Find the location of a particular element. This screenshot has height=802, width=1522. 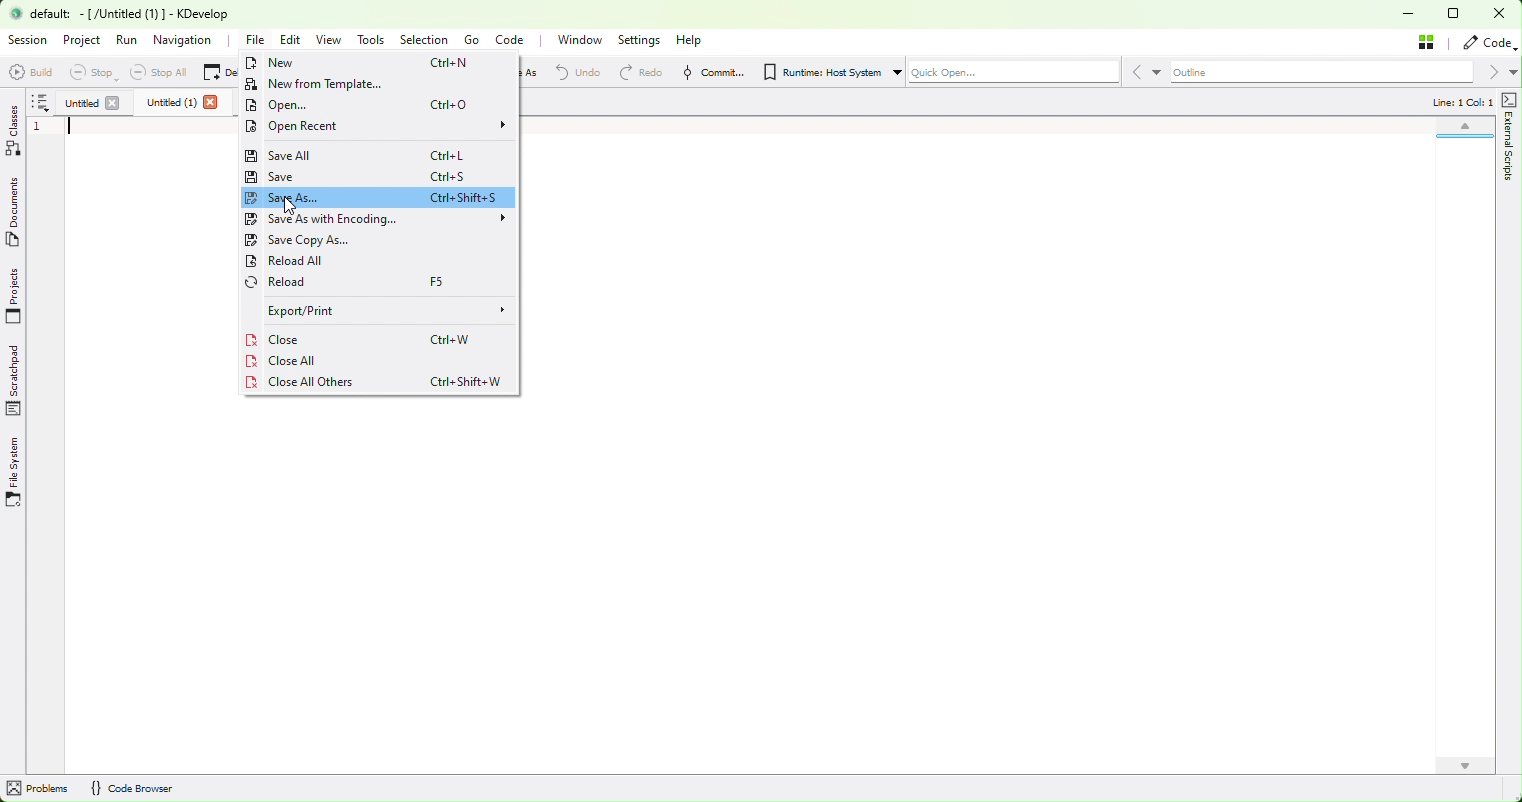

Ctrl+Shift+S is located at coordinates (465, 198).